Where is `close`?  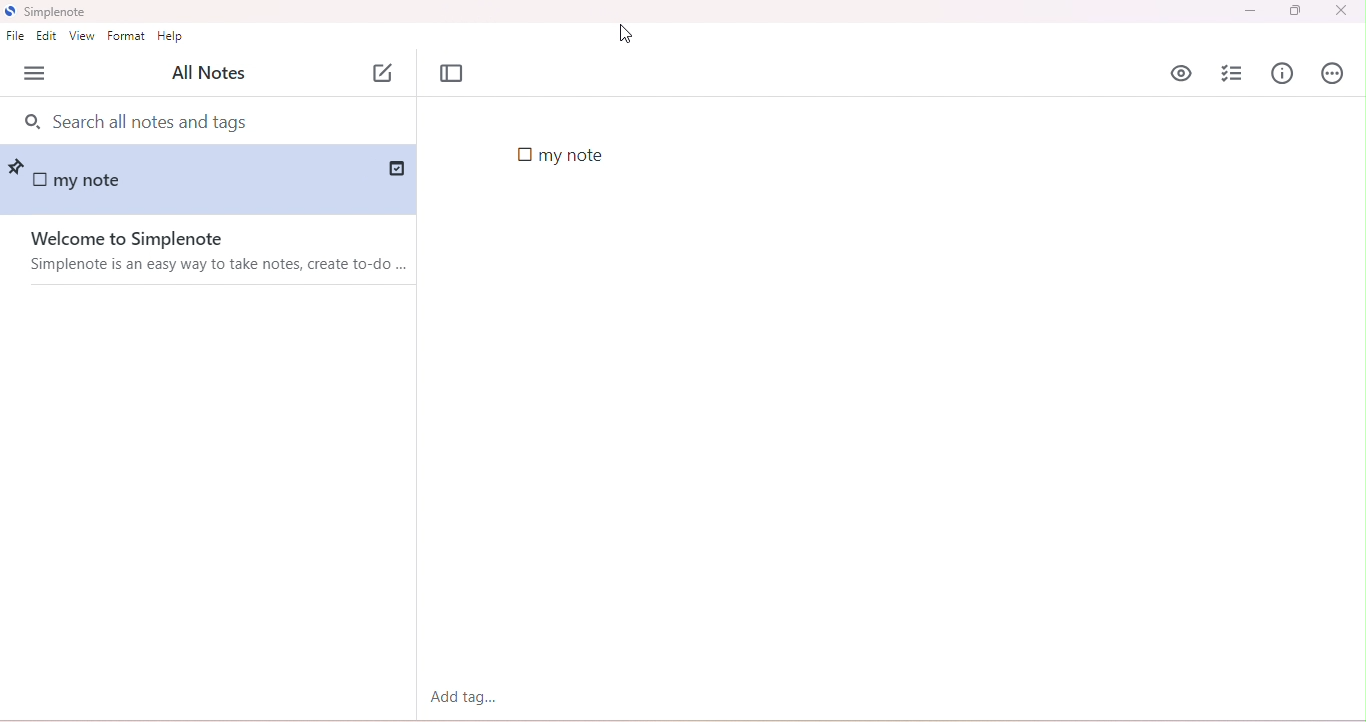
close is located at coordinates (1340, 12).